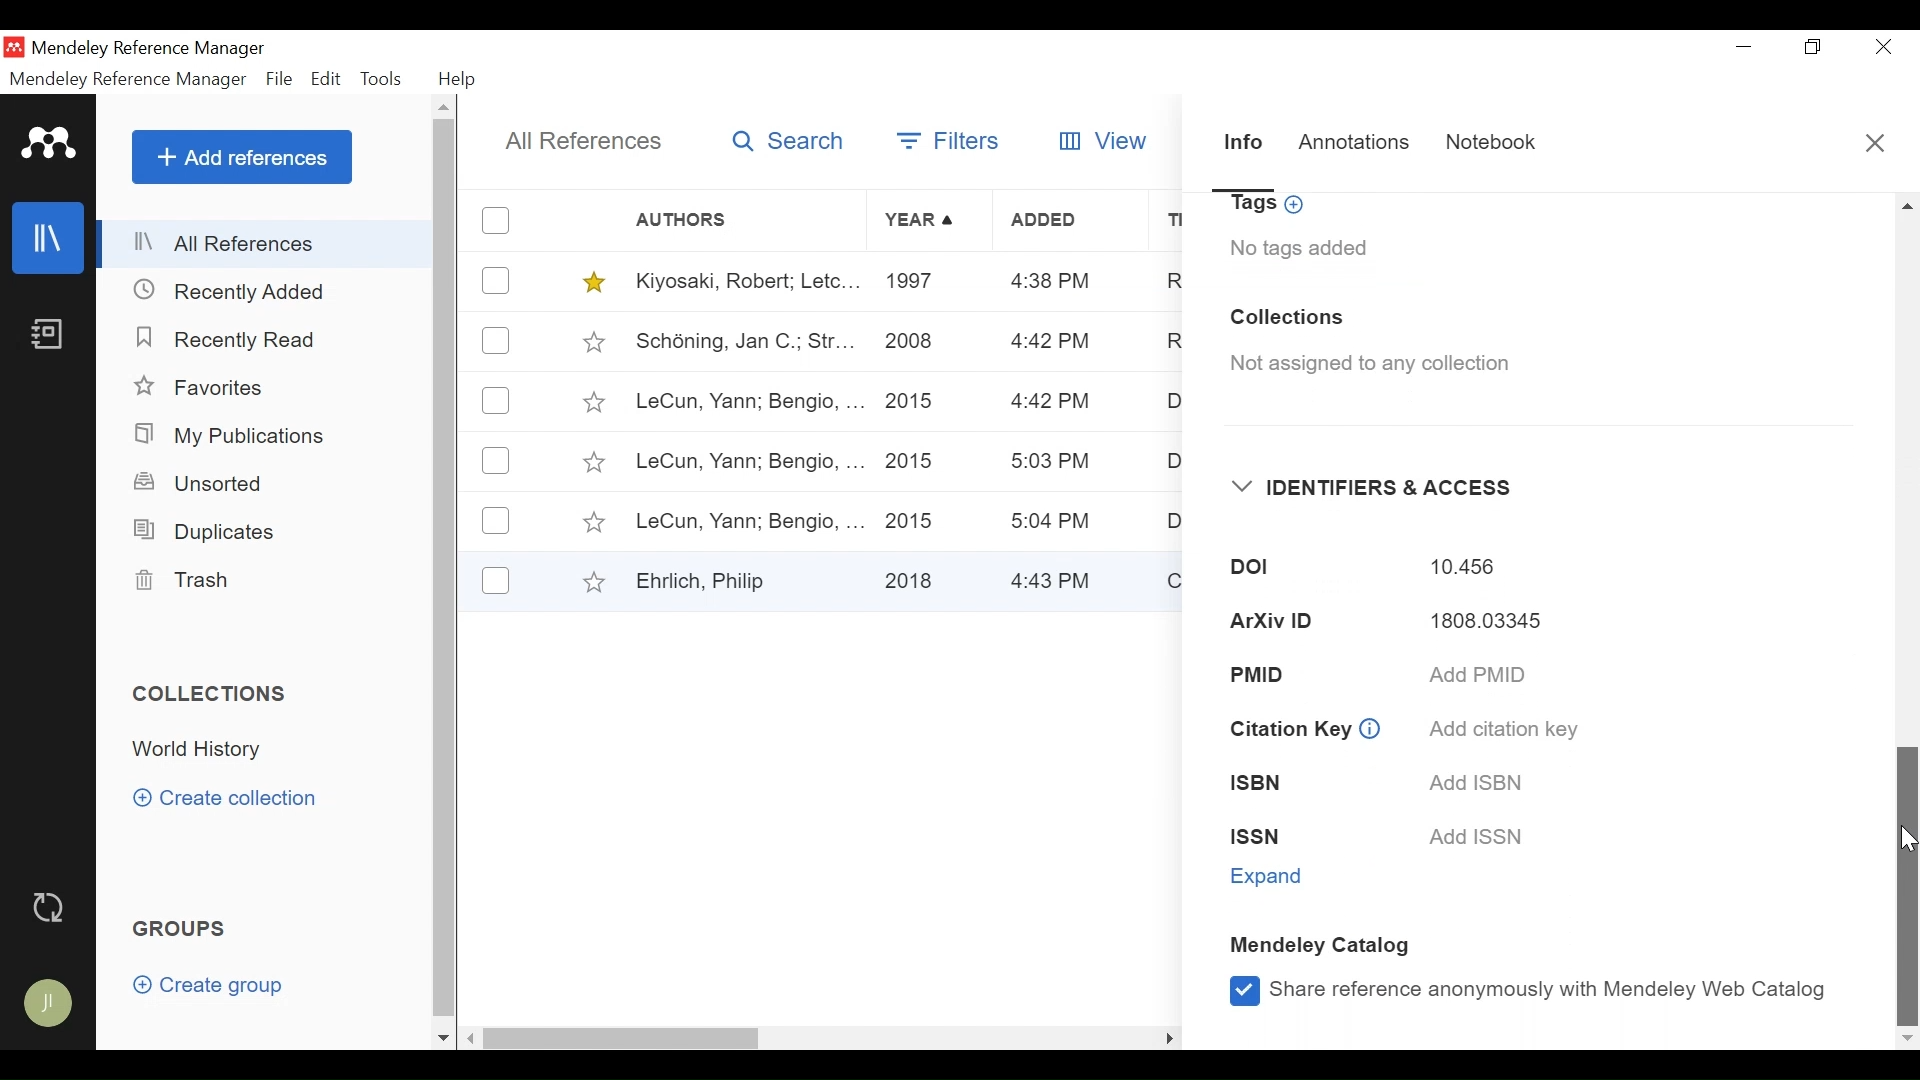 This screenshot has width=1920, height=1080. Describe the element at coordinates (1274, 837) in the screenshot. I see `ISSN` at that location.